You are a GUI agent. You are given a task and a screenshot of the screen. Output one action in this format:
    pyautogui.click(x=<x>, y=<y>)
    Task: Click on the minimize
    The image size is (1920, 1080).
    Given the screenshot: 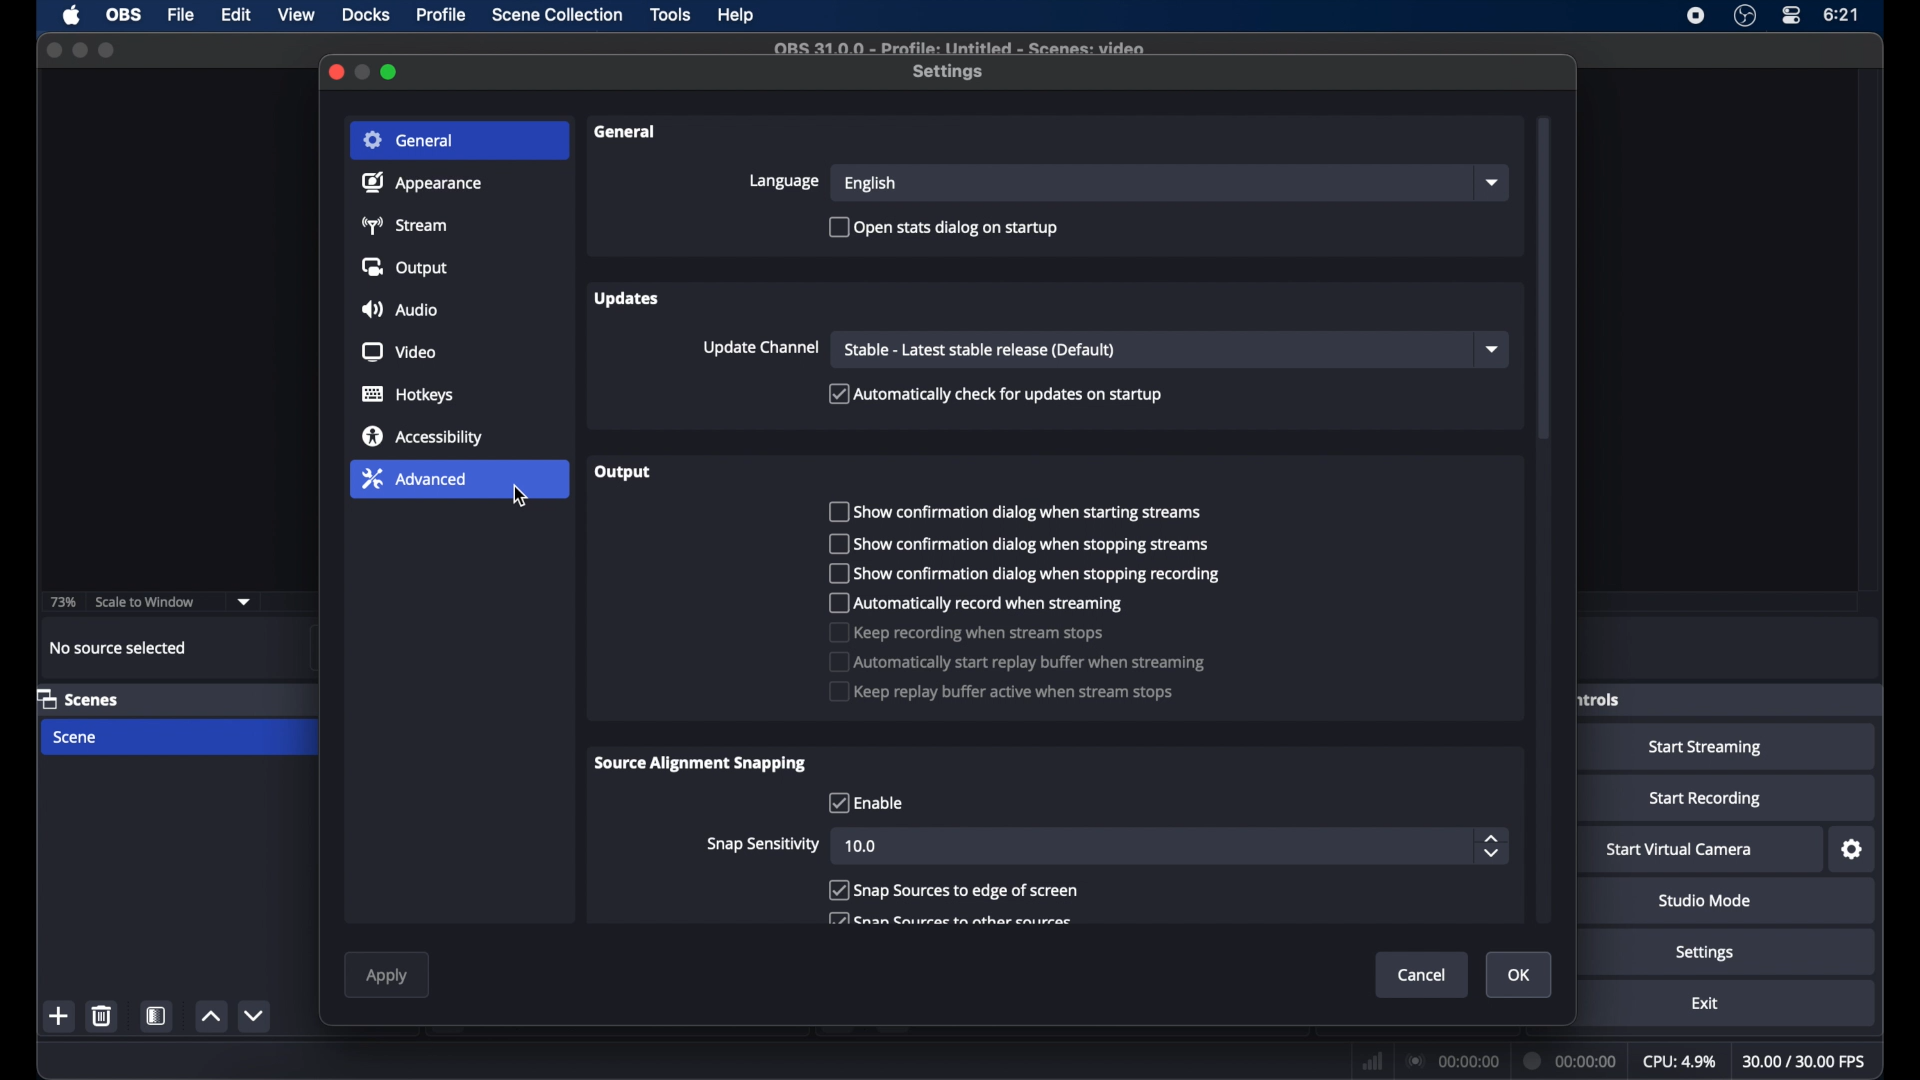 What is the action you would take?
    pyautogui.click(x=79, y=50)
    